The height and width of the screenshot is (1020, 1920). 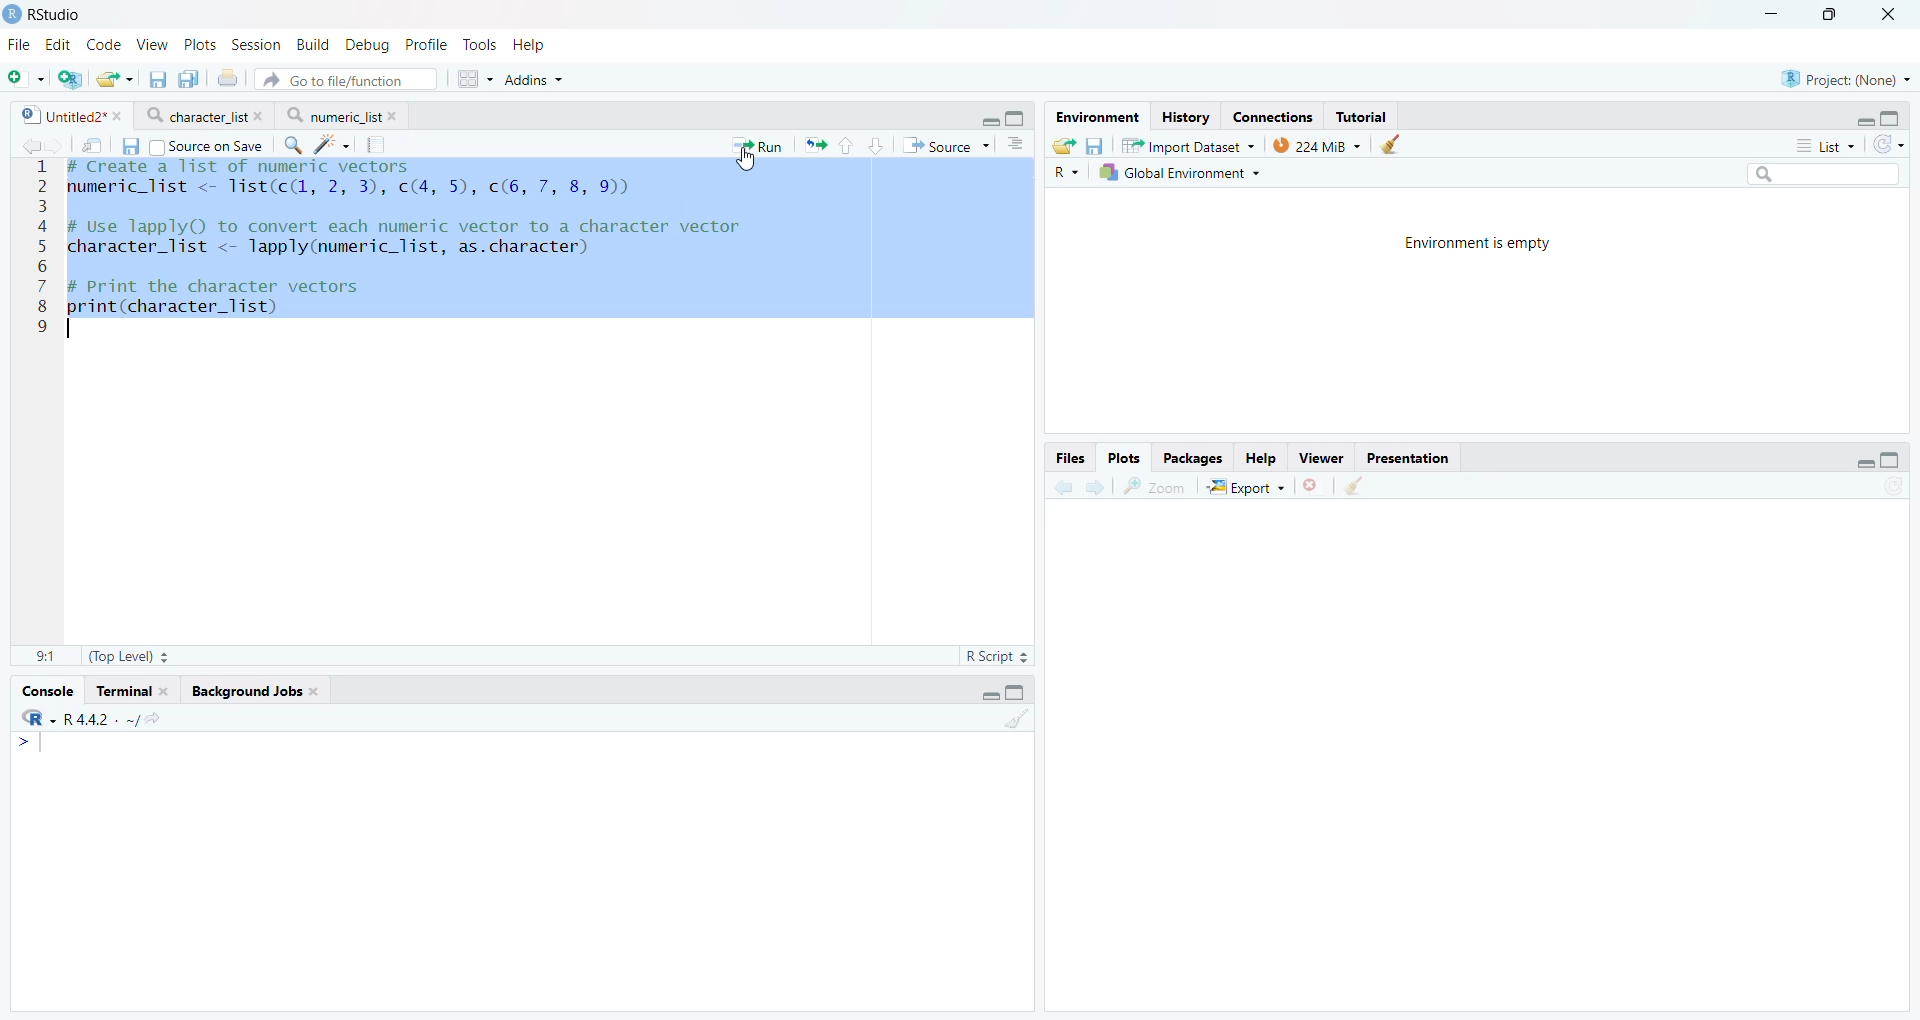 I want to click on History, so click(x=1186, y=115).